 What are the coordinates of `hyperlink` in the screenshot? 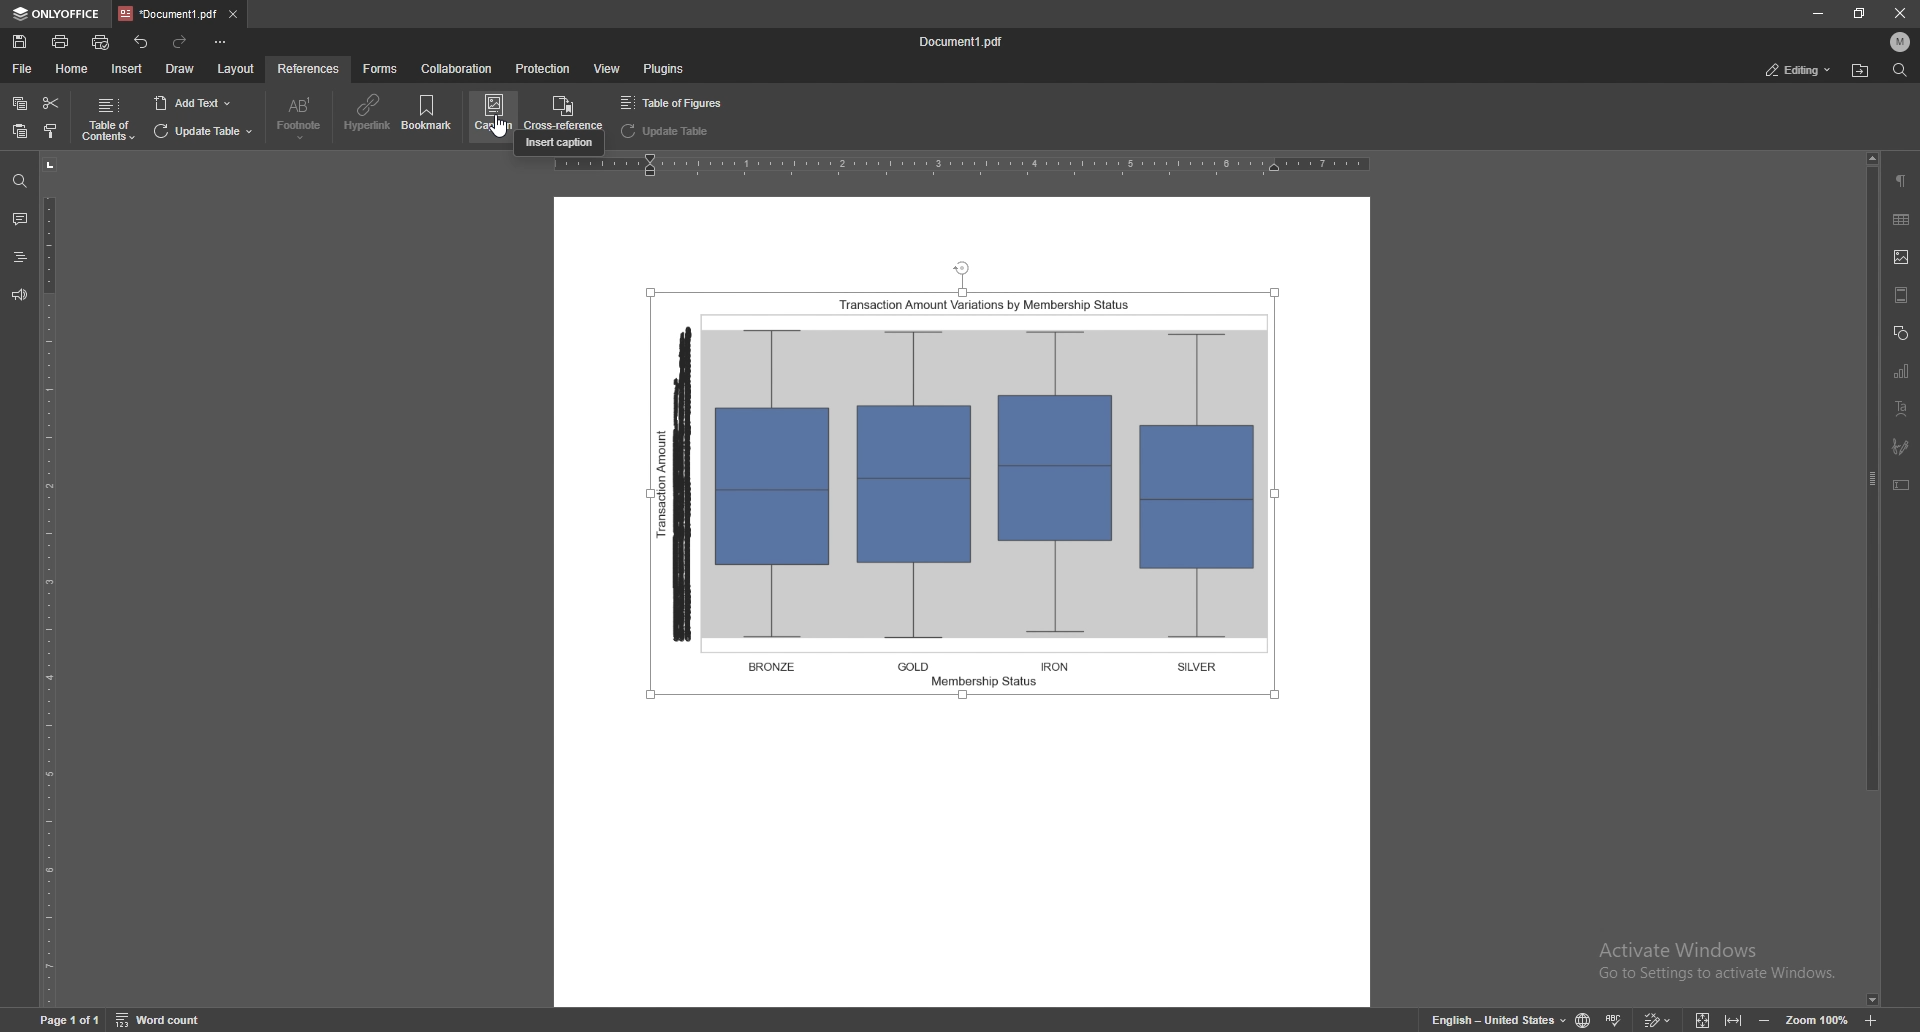 It's located at (368, 113).